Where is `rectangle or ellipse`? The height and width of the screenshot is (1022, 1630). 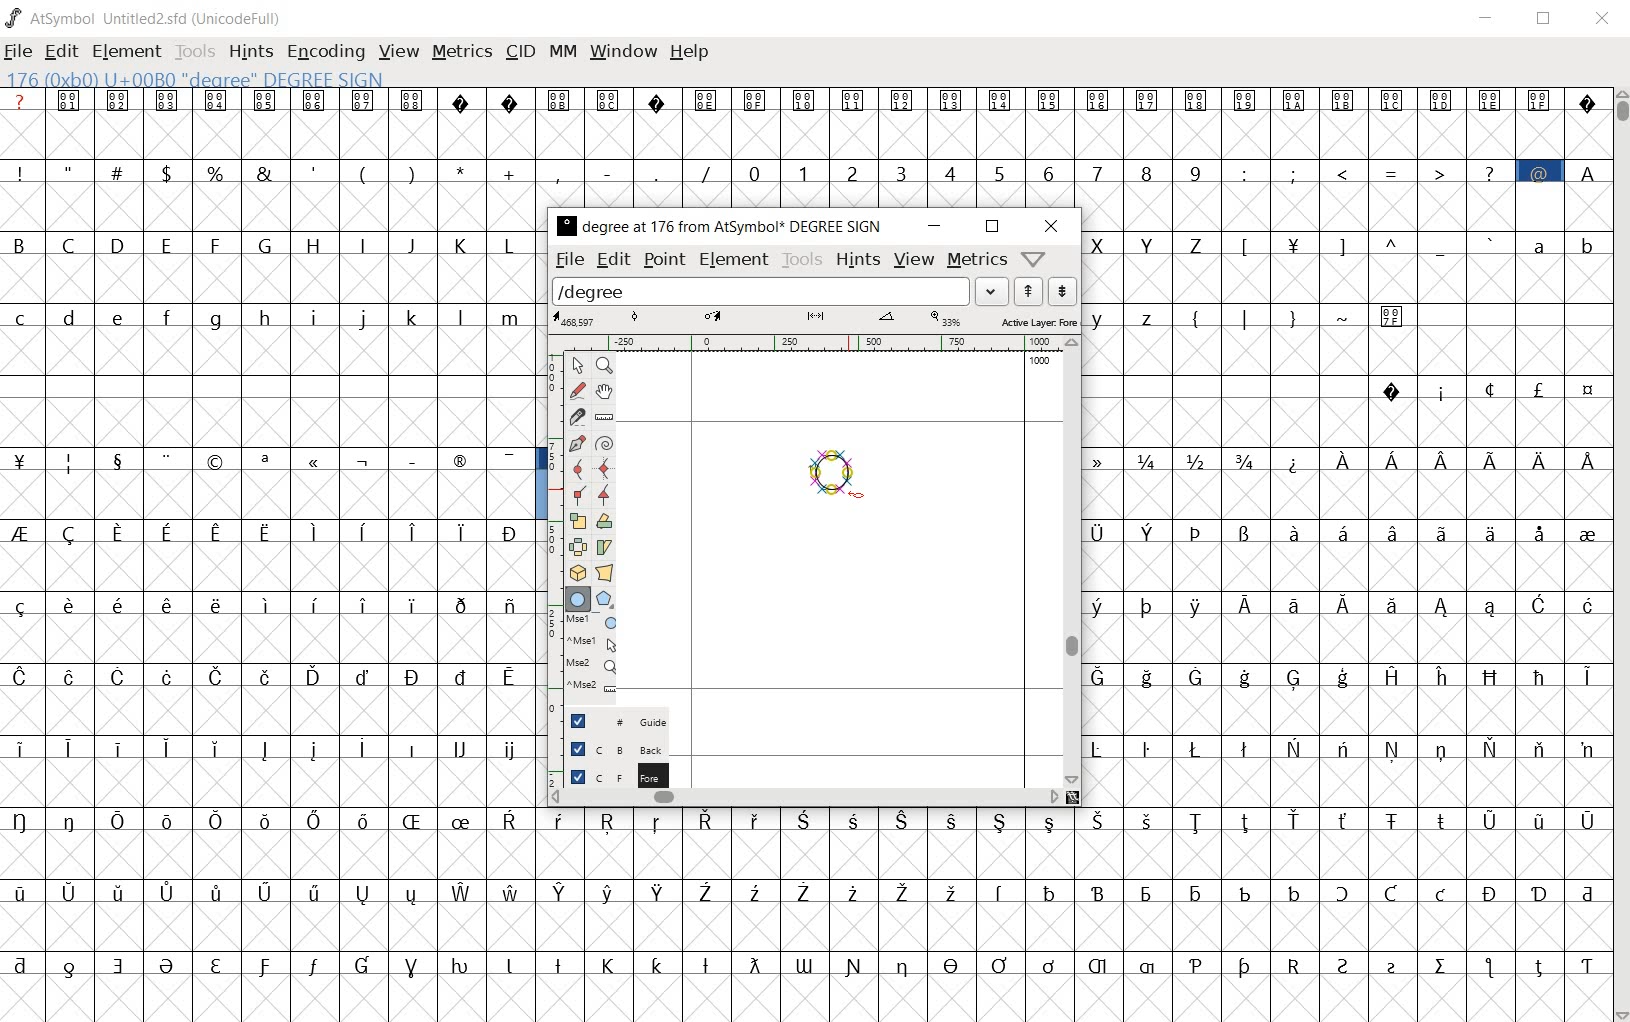
rectangle or ellipse is located at coordinates (577, 598).